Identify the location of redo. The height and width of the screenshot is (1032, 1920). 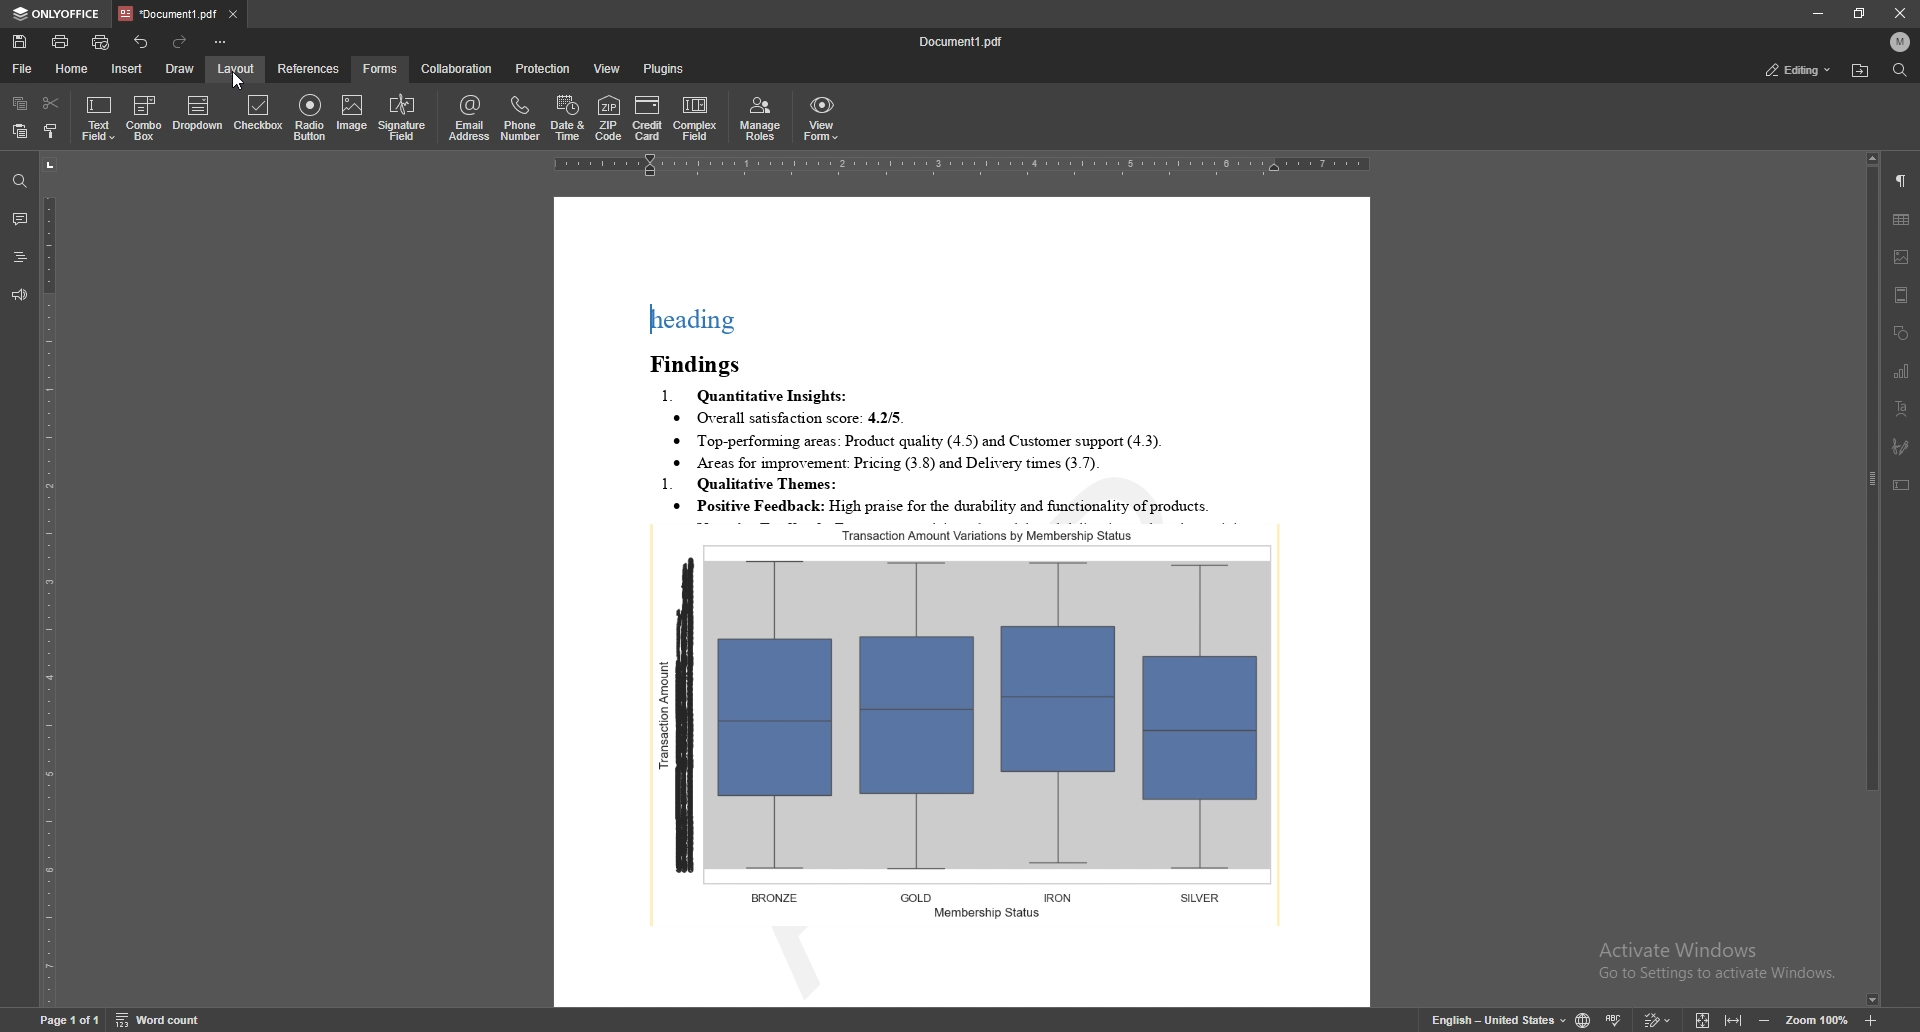
(178, 41).